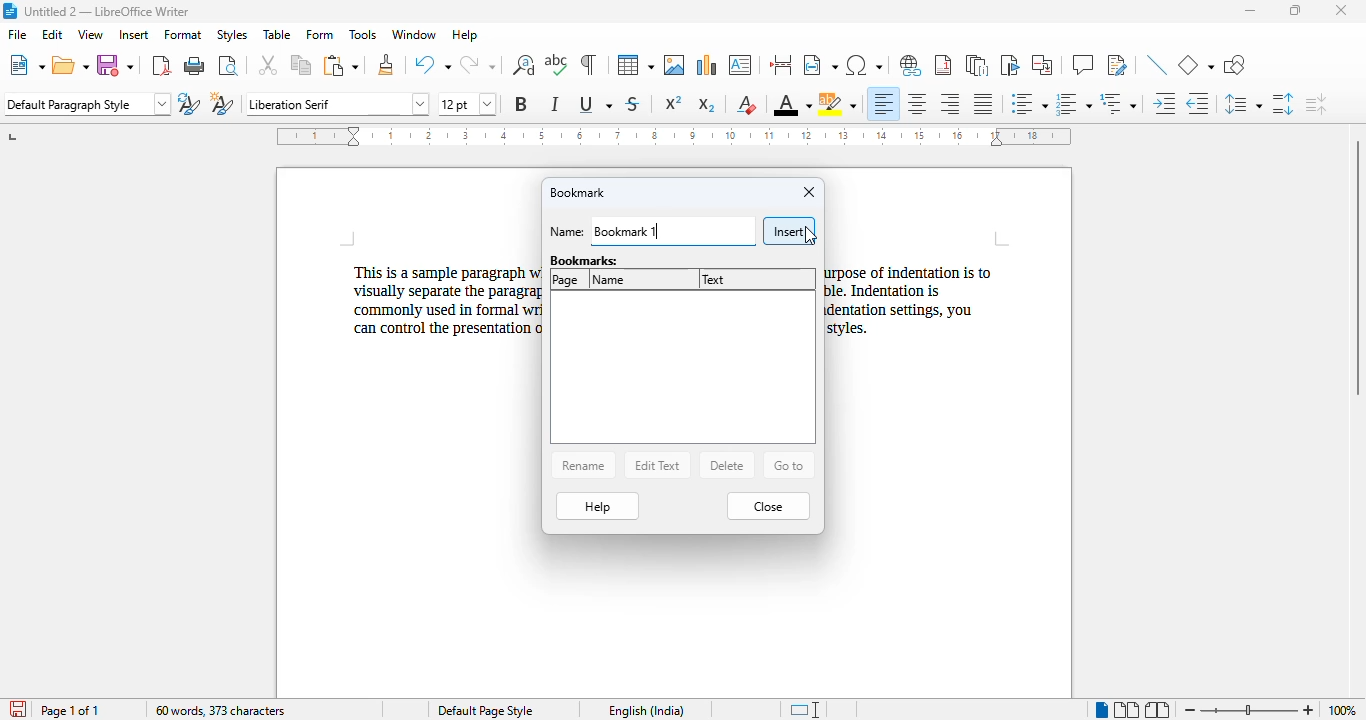  I want to click on edit, so click(53, 34).